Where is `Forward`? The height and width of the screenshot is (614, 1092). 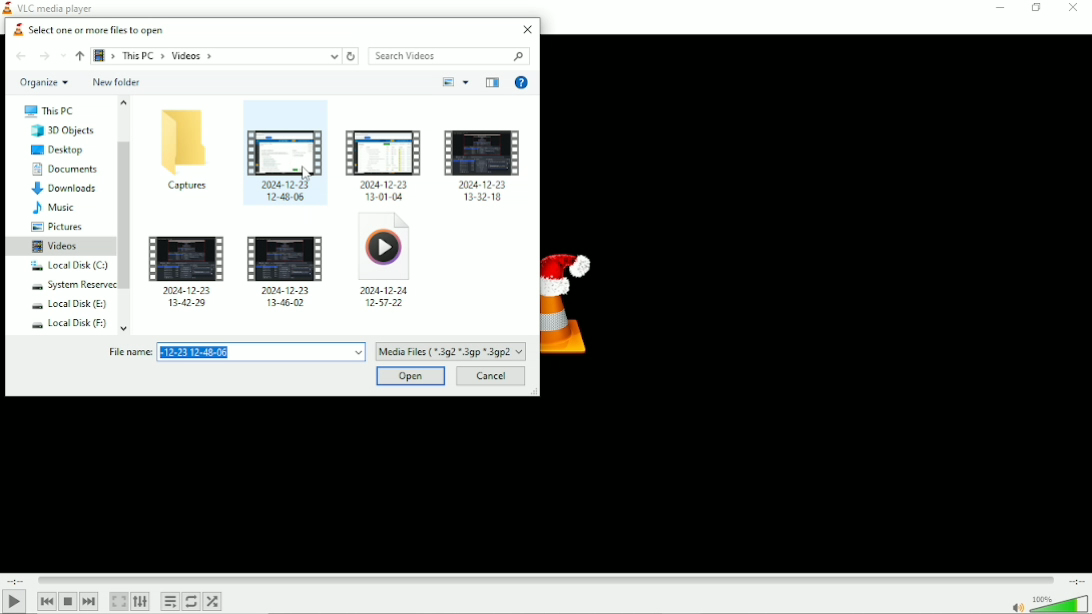
Forward is located at coordinates (43, 56).